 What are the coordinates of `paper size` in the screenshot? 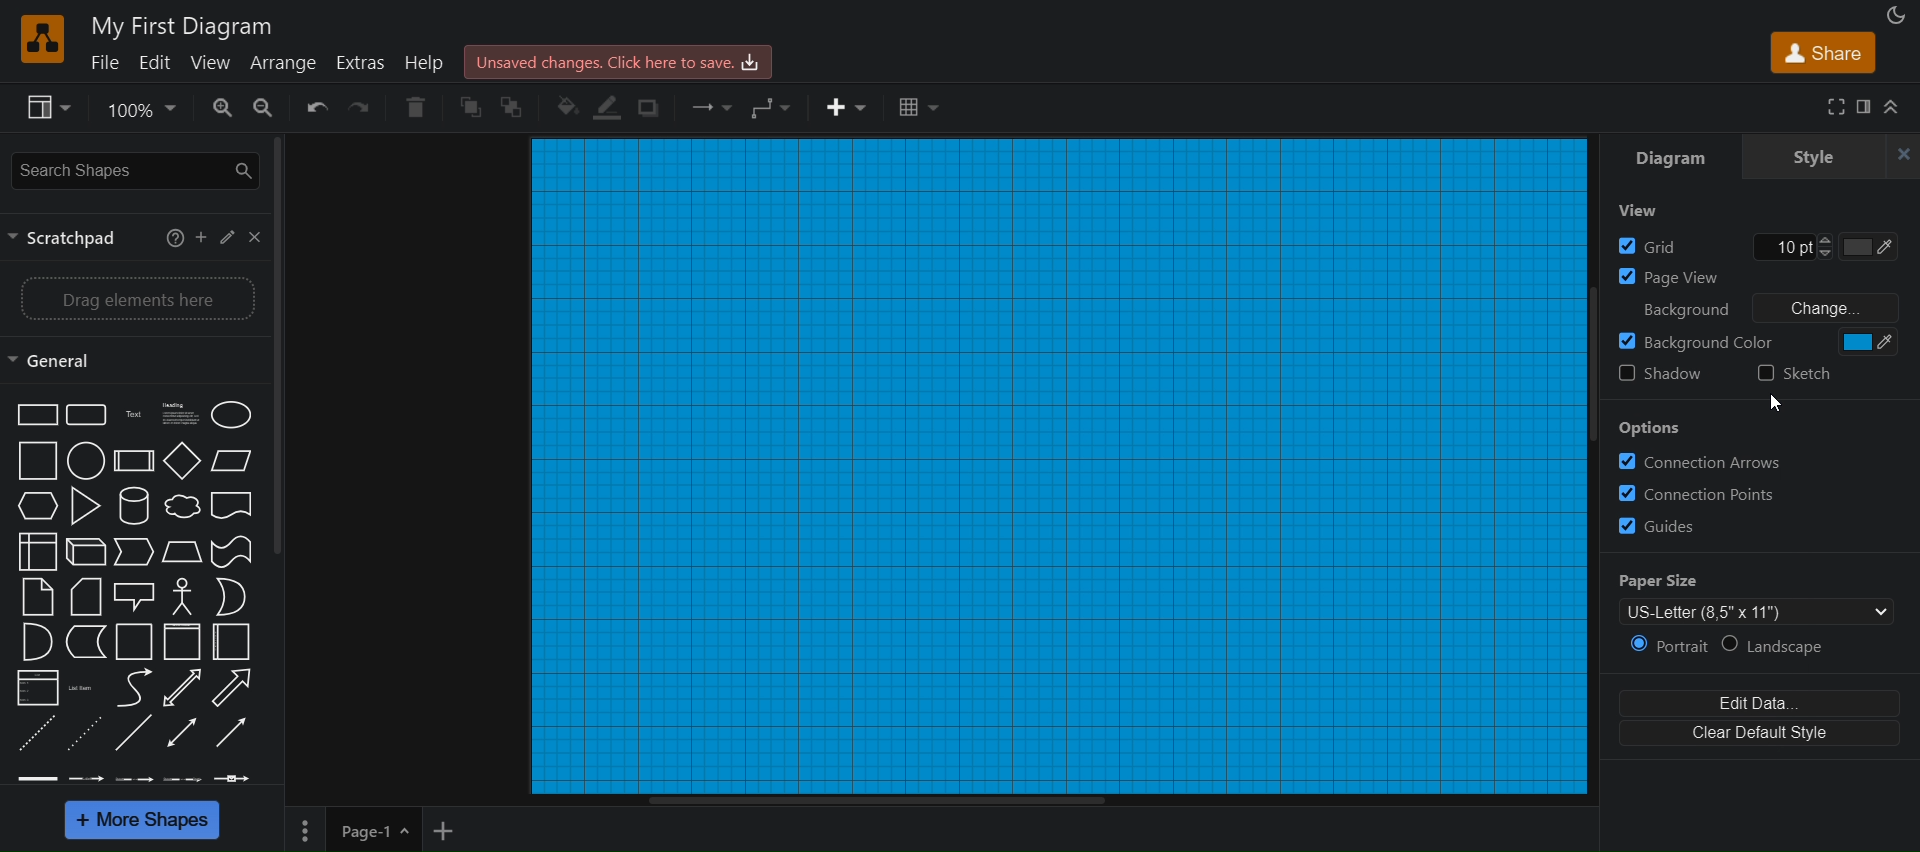 It's located at (1752, 598).